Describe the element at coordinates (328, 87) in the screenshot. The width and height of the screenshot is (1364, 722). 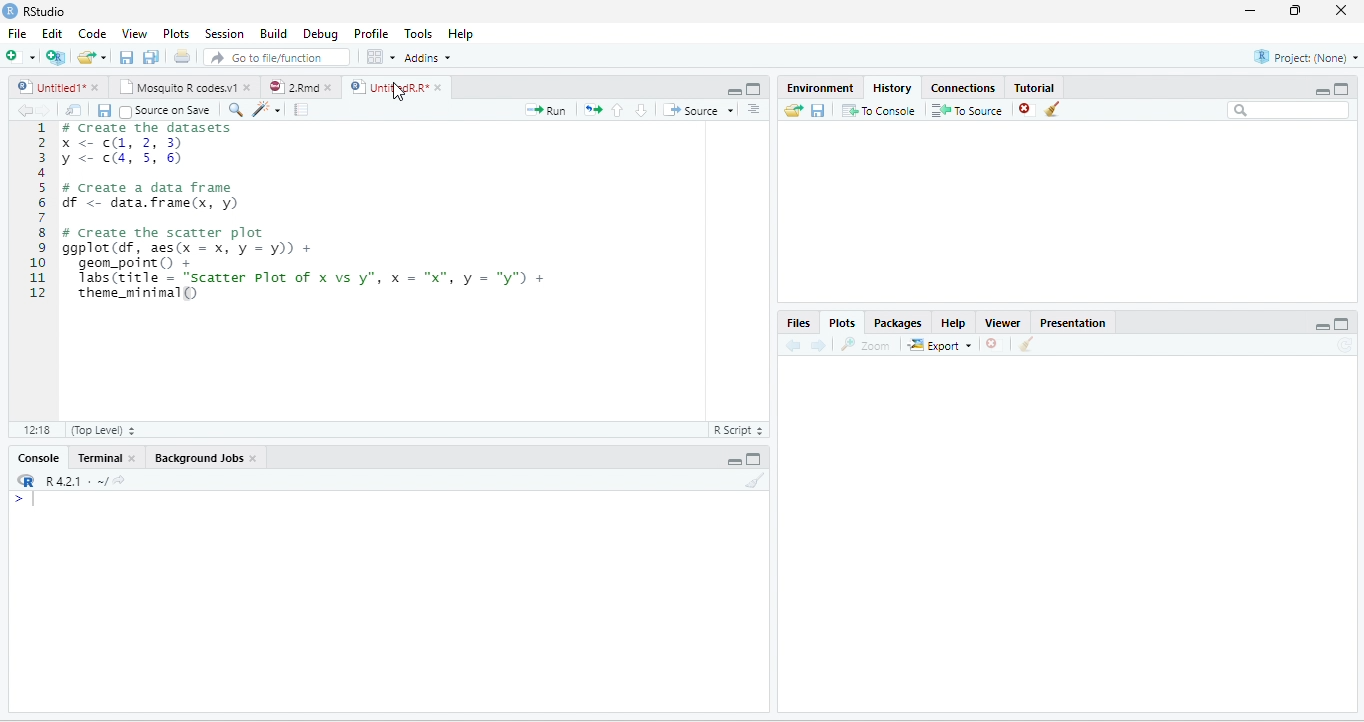
I see `close` at that location.